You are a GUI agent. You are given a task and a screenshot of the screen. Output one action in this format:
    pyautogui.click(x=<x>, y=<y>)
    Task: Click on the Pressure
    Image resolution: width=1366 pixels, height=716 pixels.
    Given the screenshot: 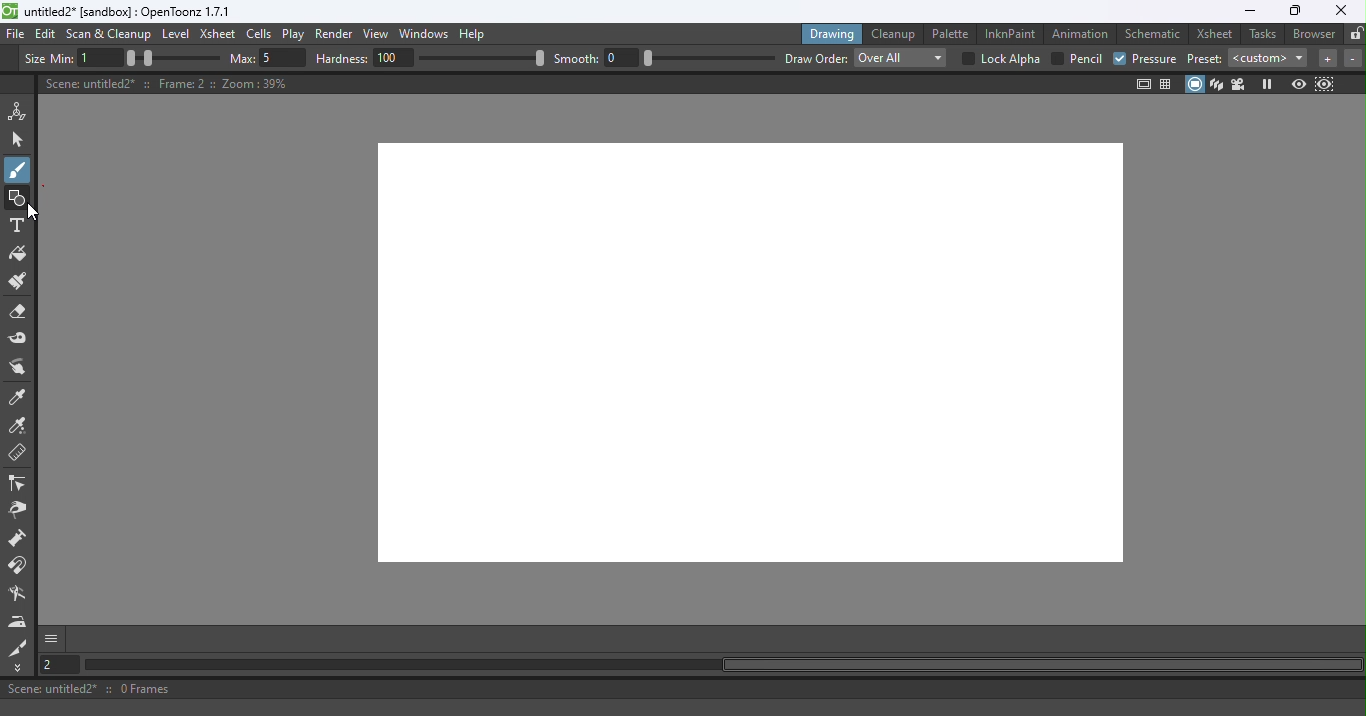 What is the action you would take?
    pyautogui.click(x=1157, y=59)
    